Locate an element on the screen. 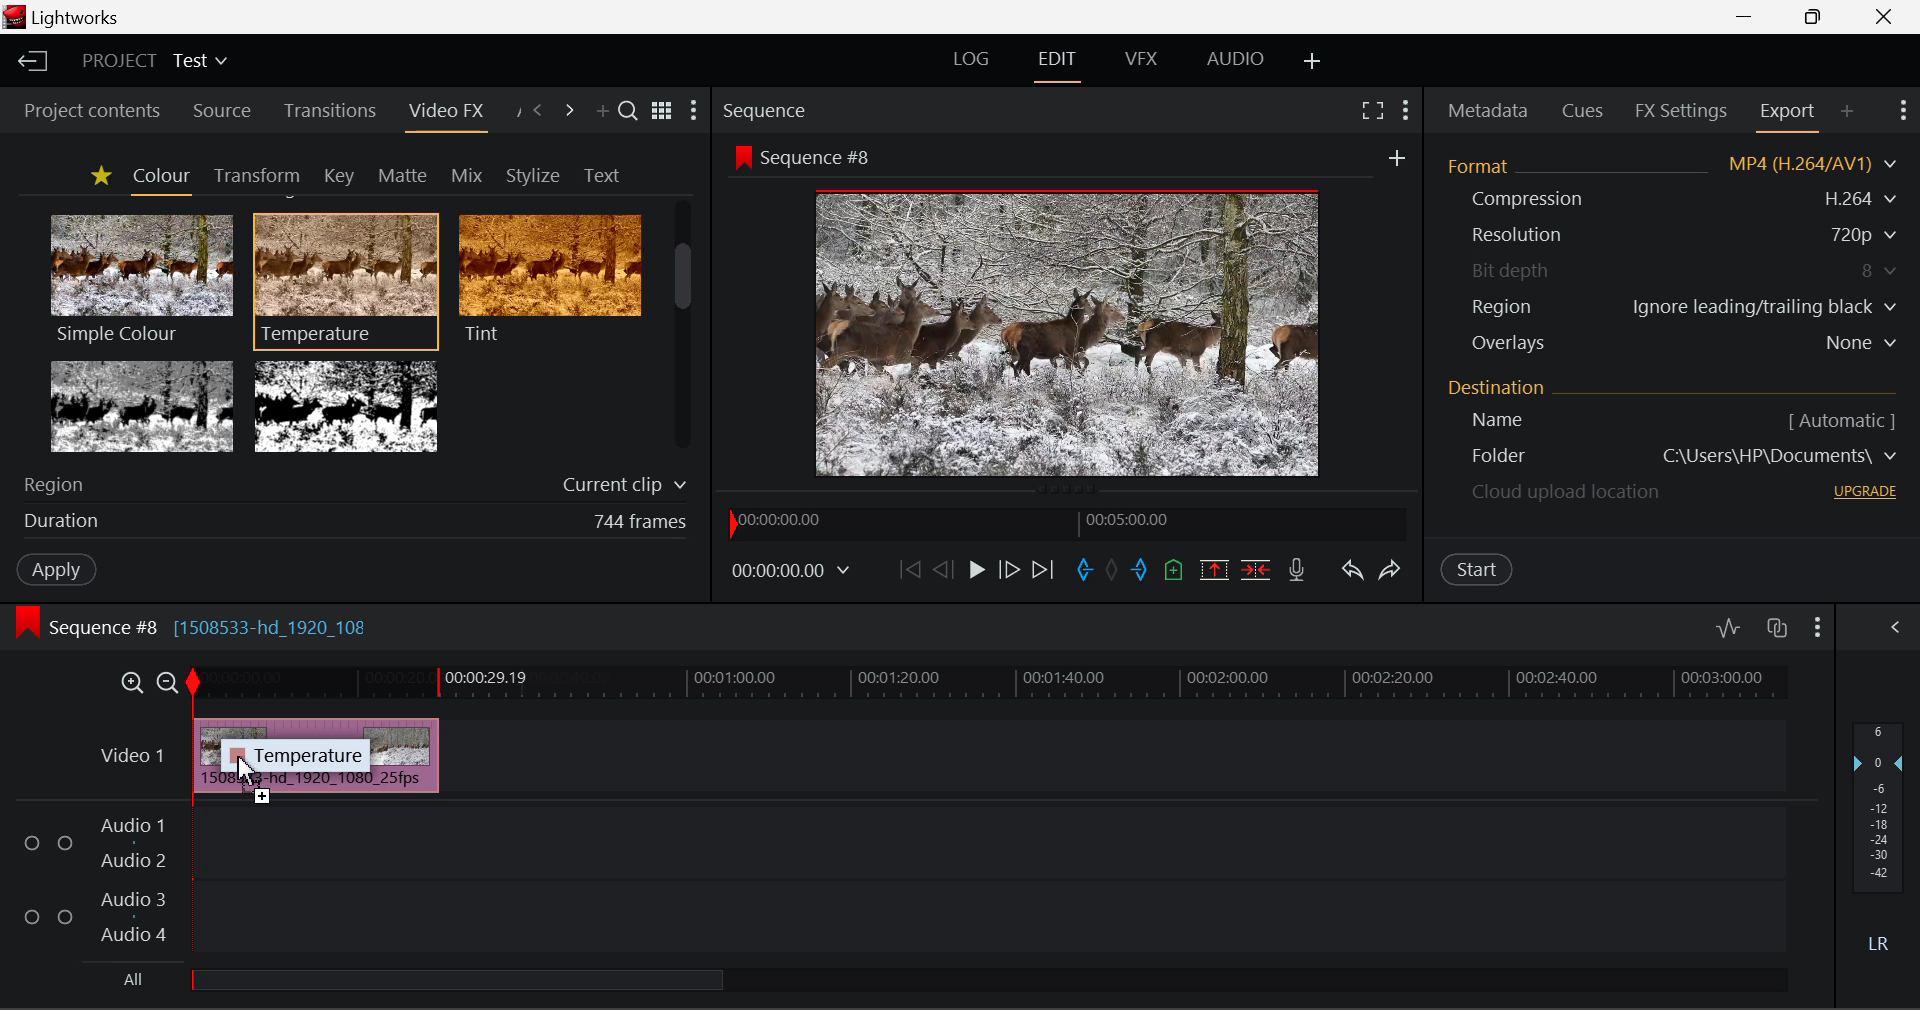 The height and width of the screenshot is (1010, 1920). Audio 2 is located at coordinates (124, 858).